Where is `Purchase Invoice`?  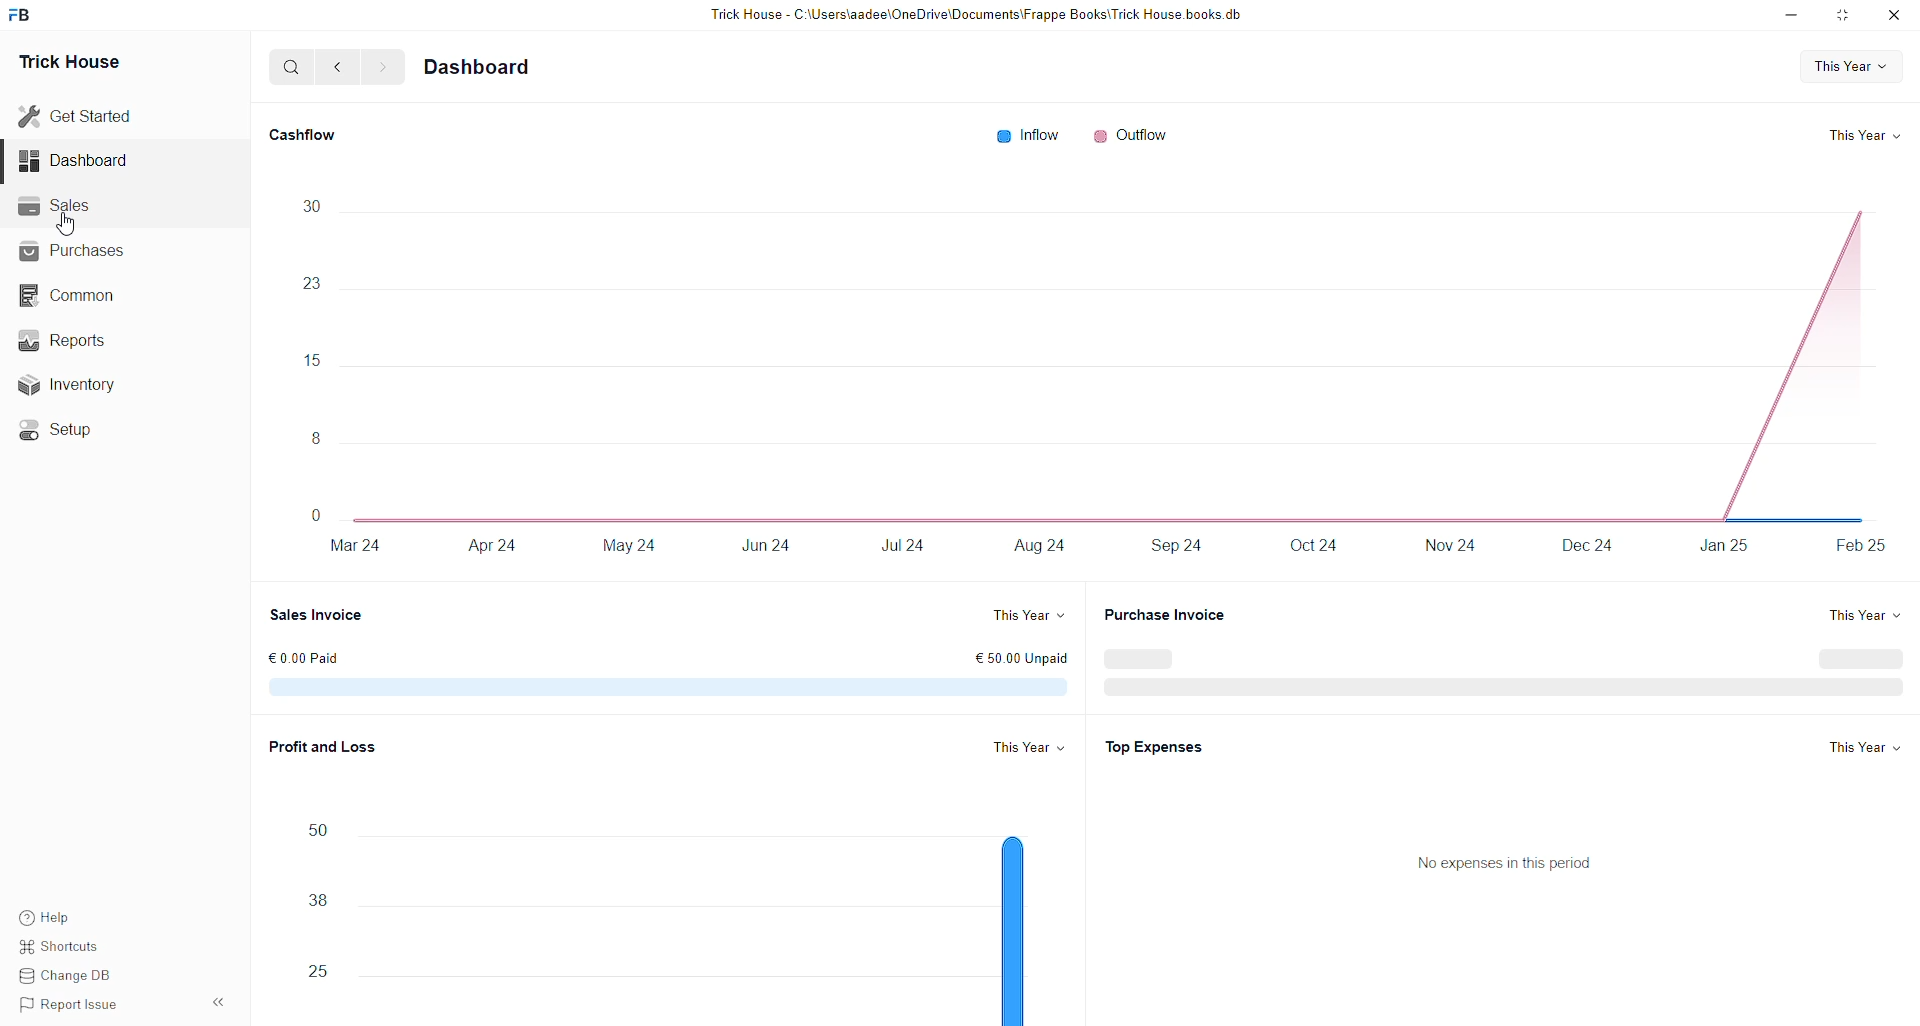
Purchase Invoice is located at coordinates (1164, 617).